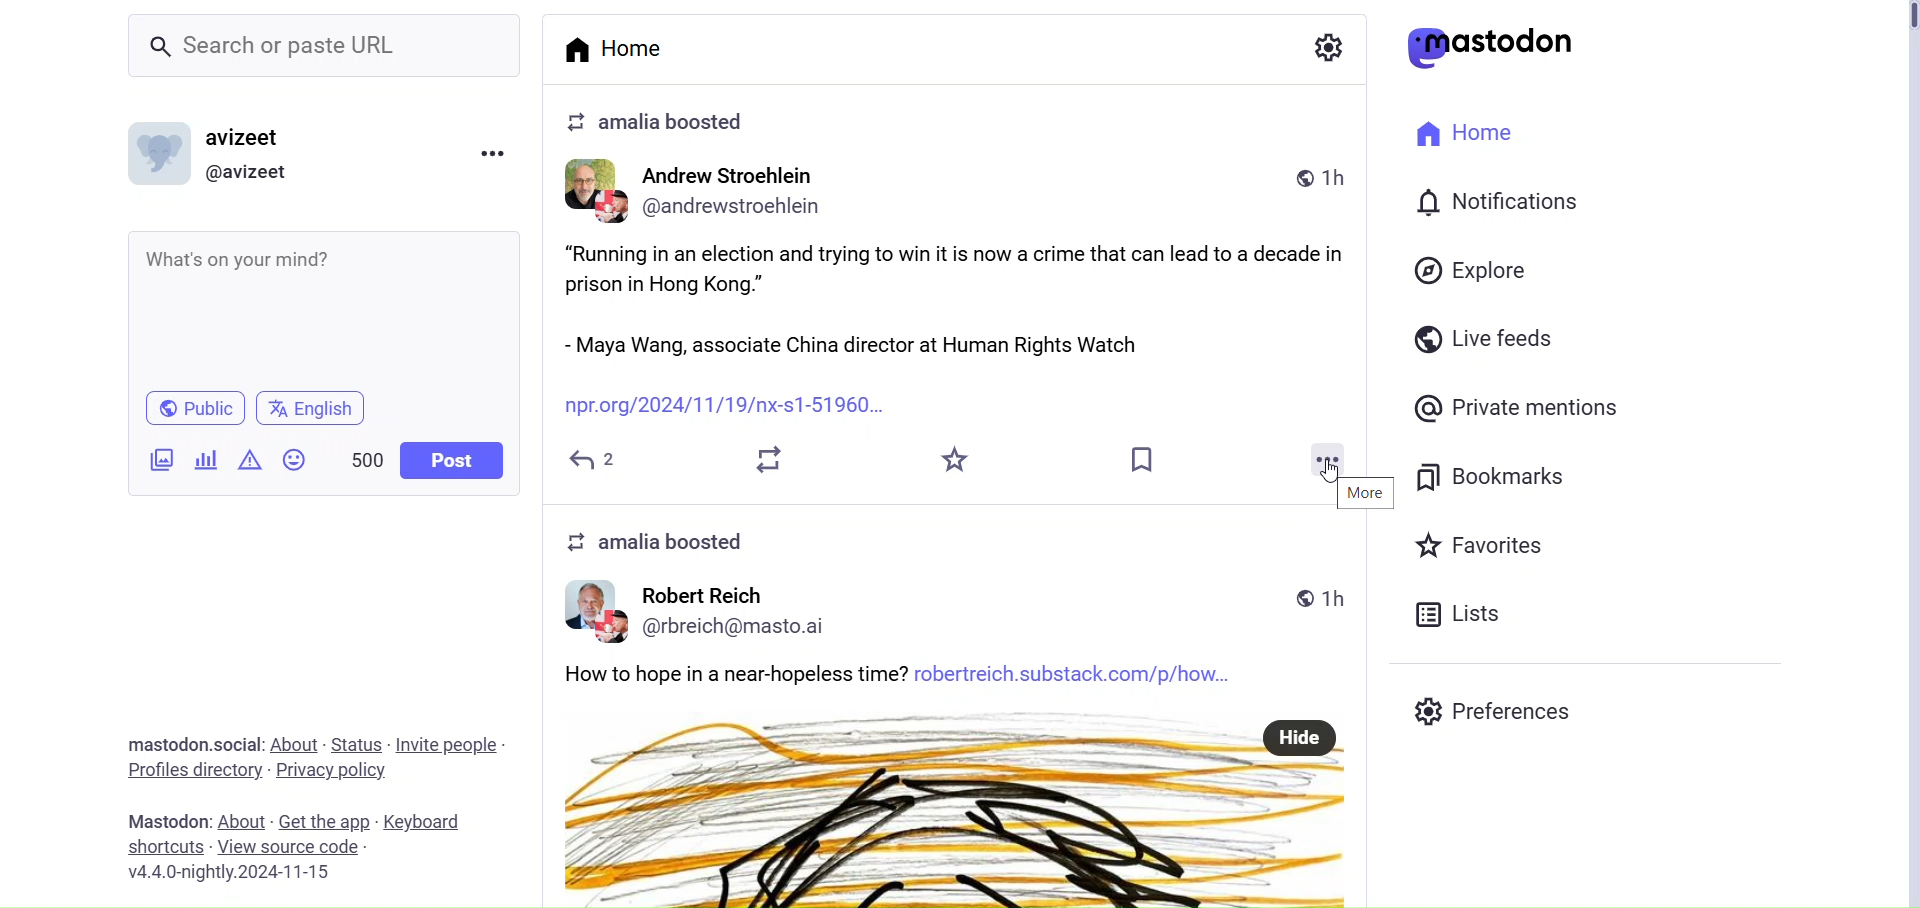  I want to click on Add Images, so click(161, 462).